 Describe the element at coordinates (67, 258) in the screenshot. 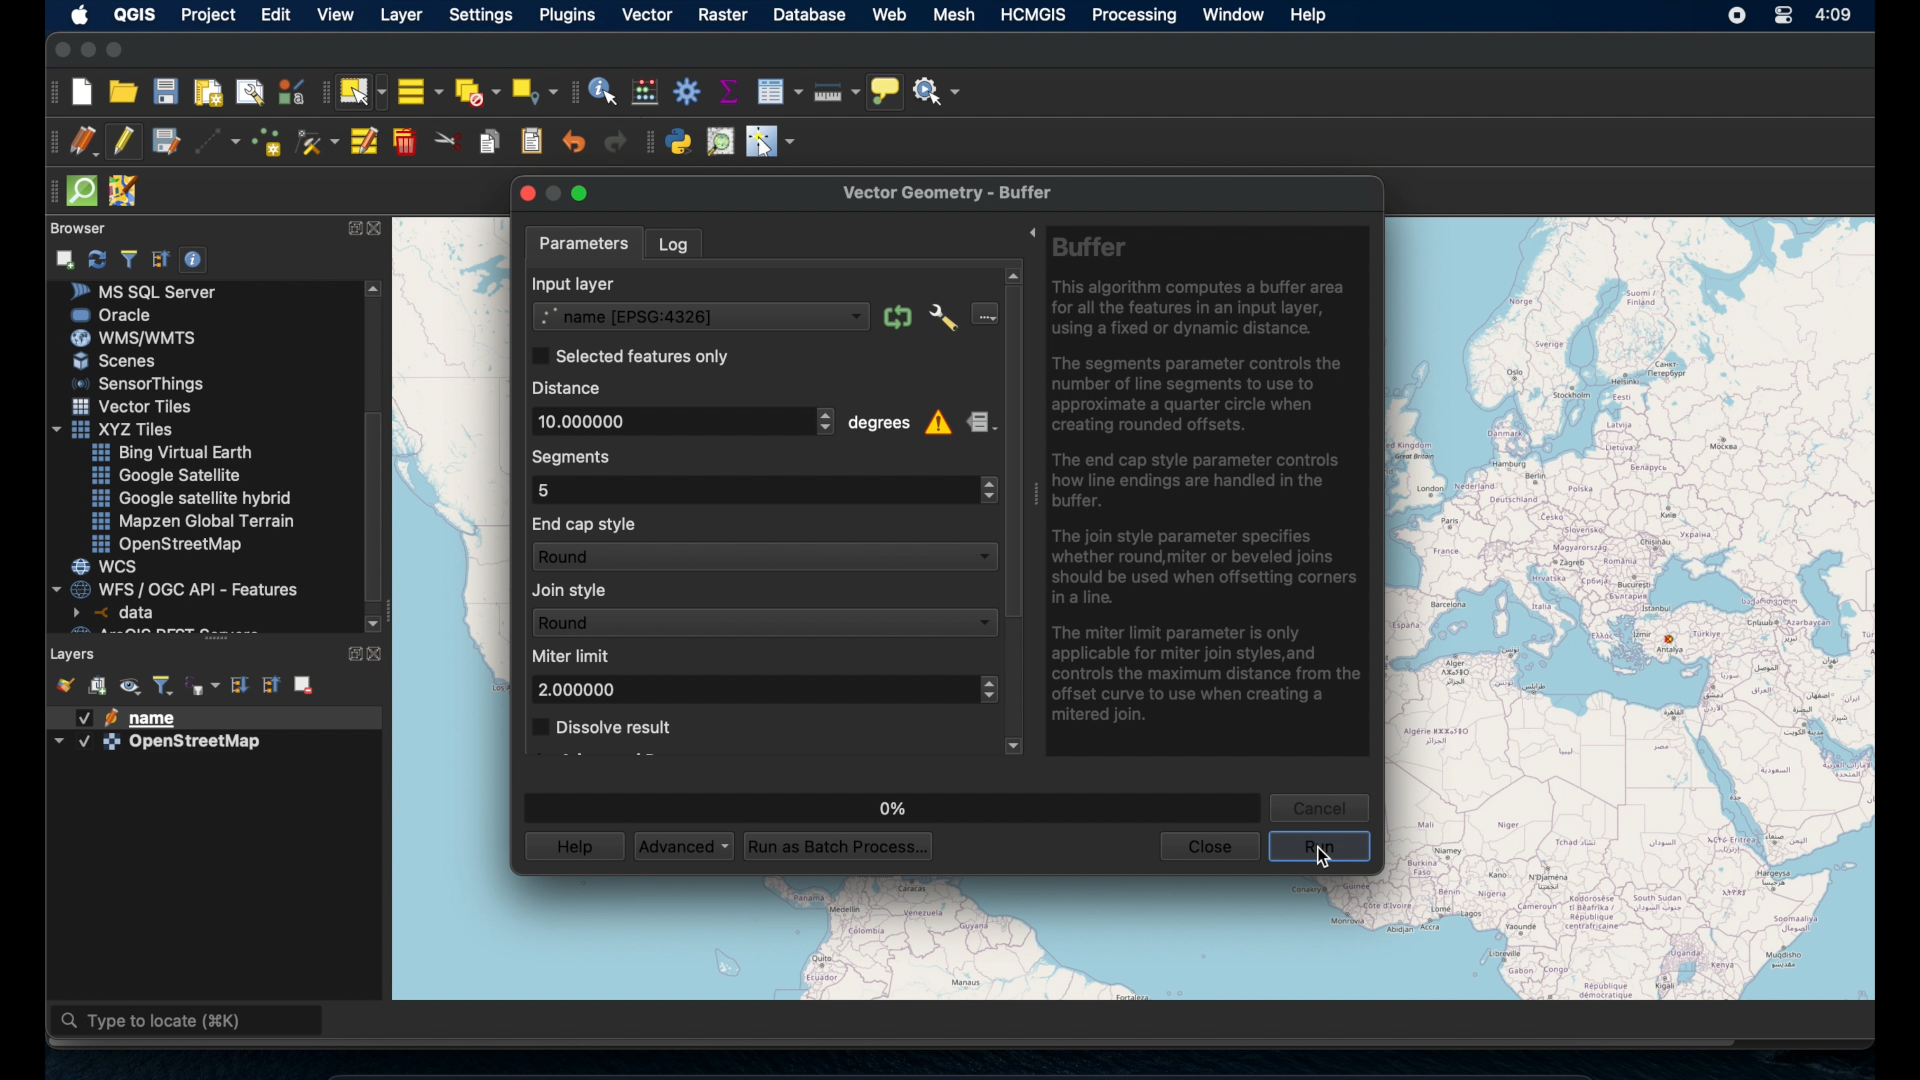

I see `add selected layers` at that location.